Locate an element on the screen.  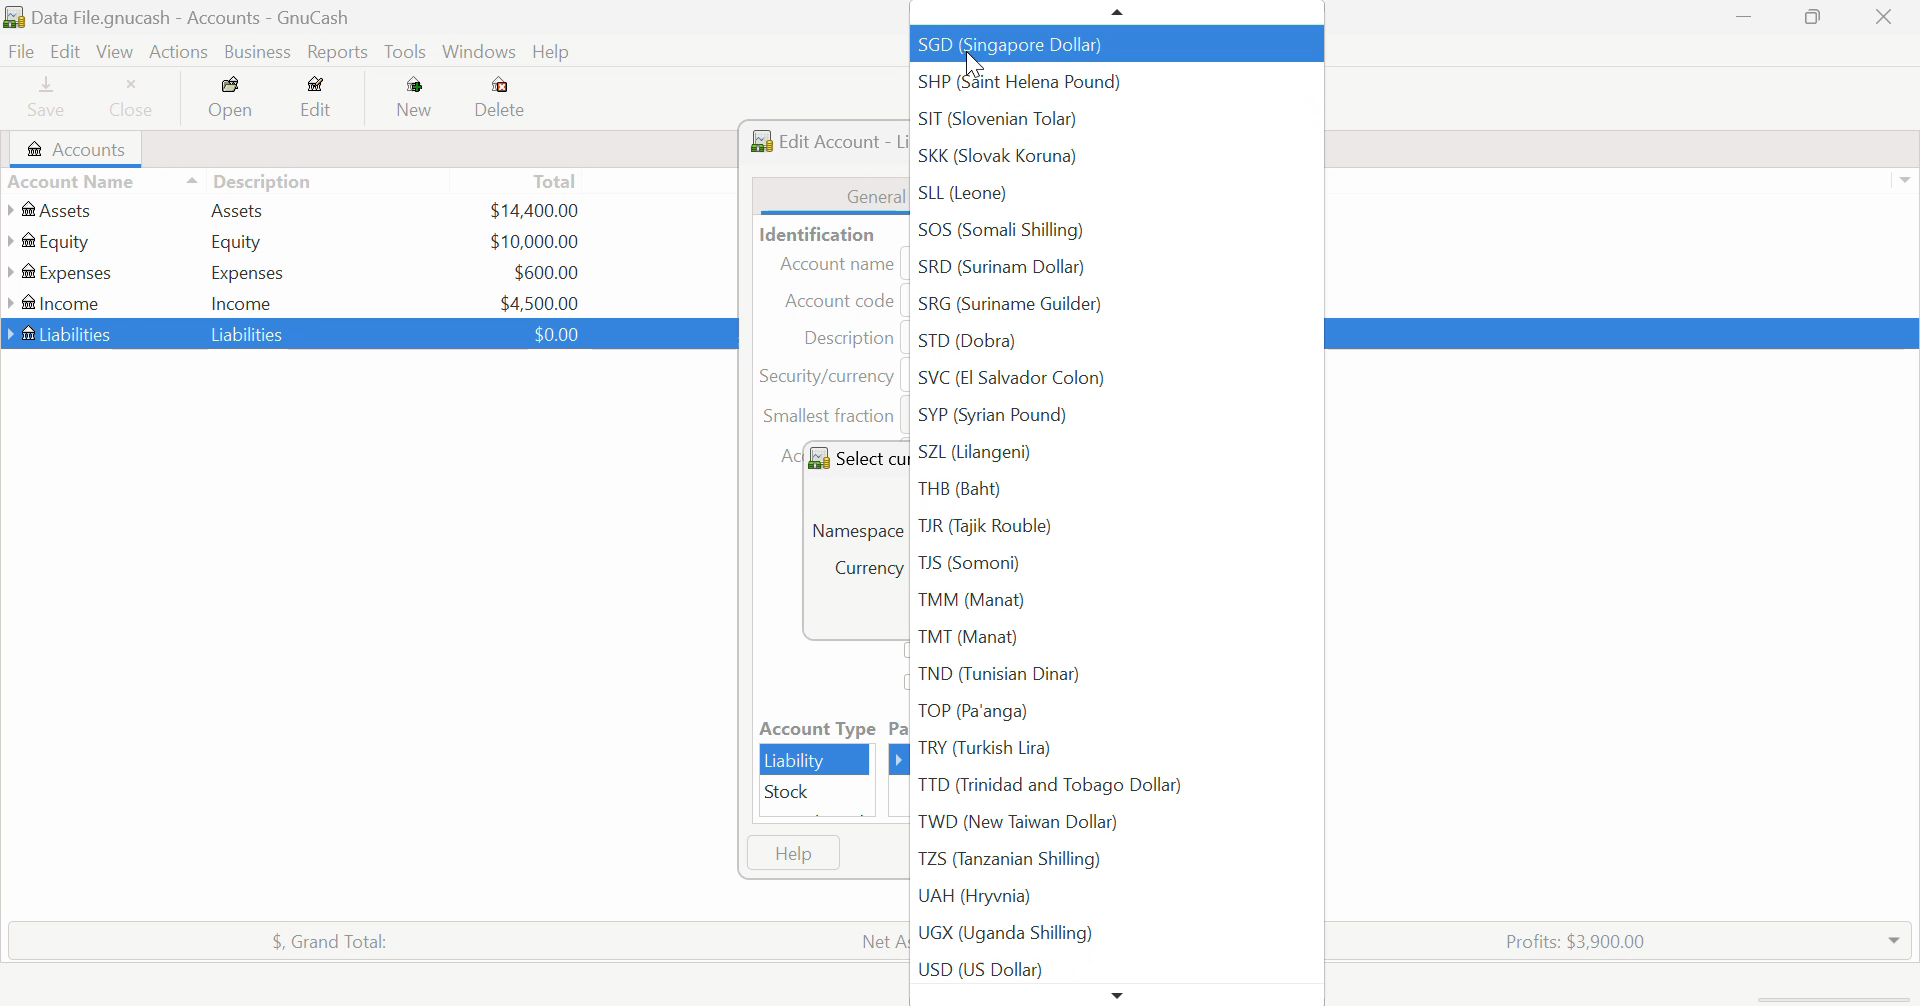
USd is located at coordinates (533, 208).